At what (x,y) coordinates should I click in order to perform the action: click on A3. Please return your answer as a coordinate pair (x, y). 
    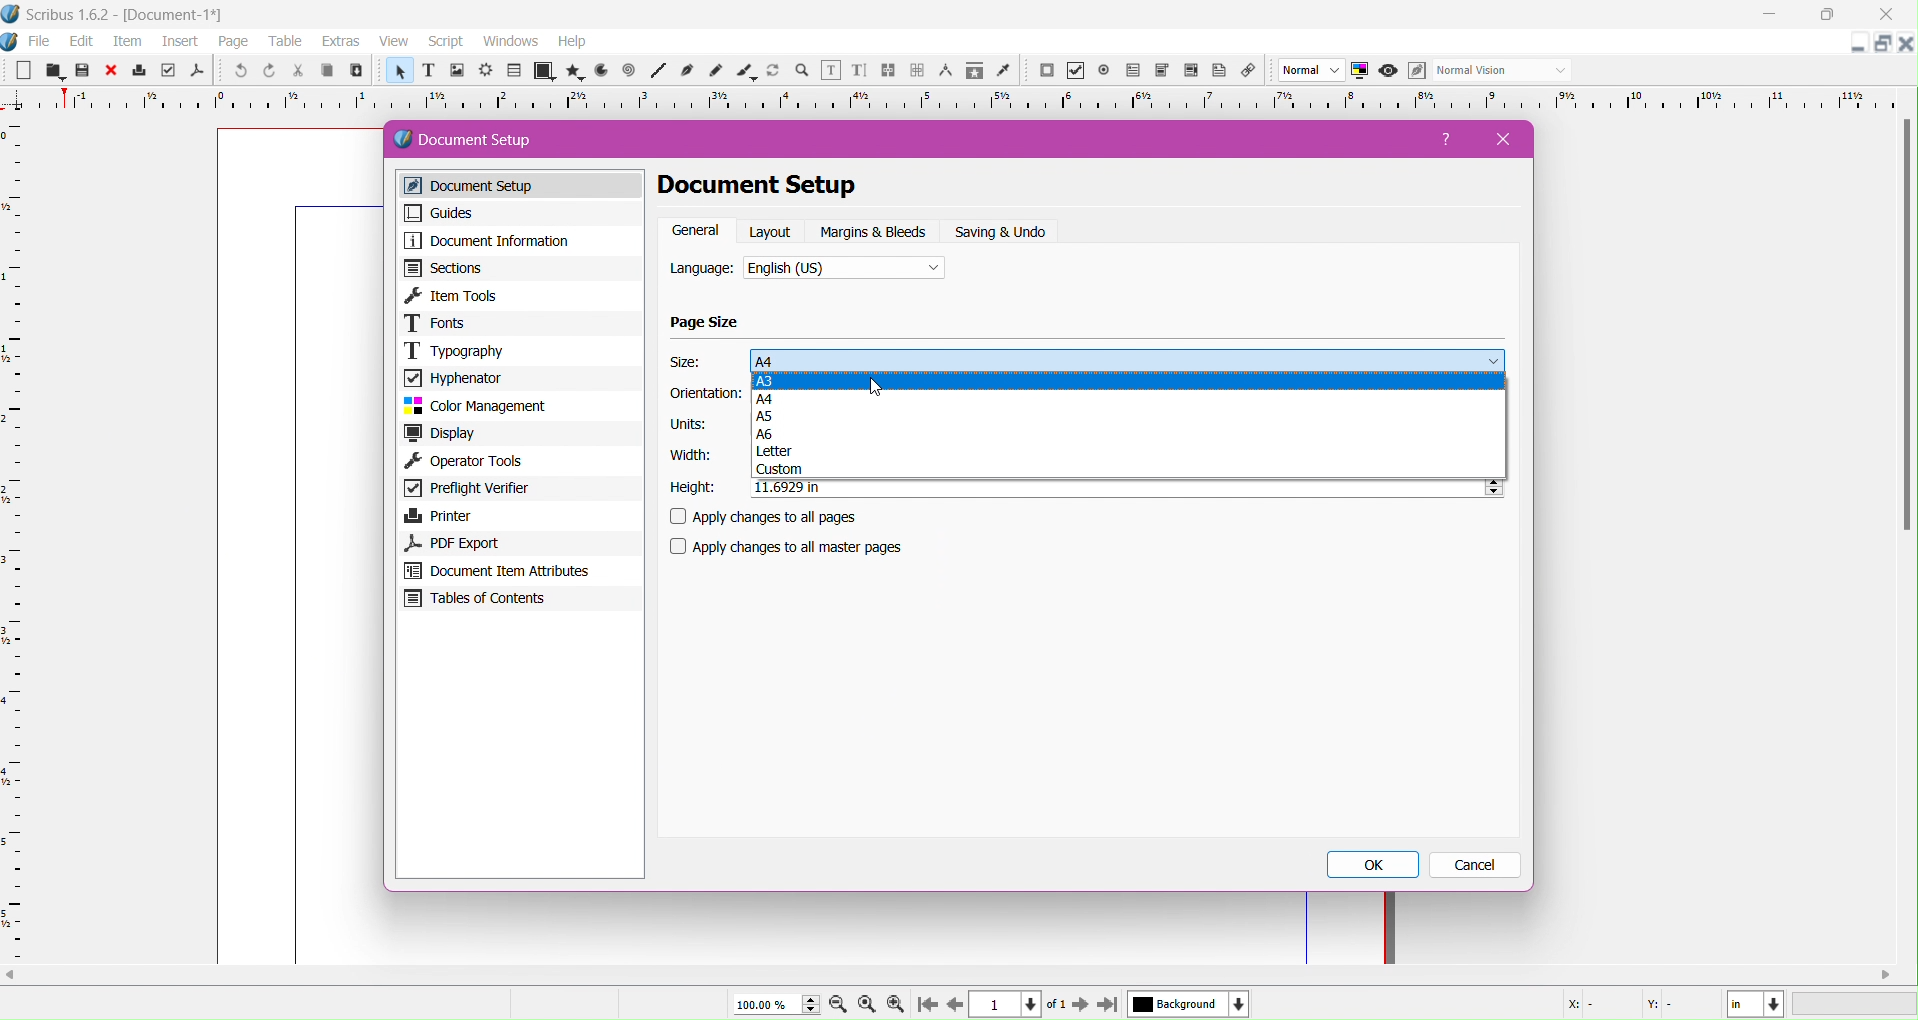
    Looking at the image, I should click on (1127, 382).